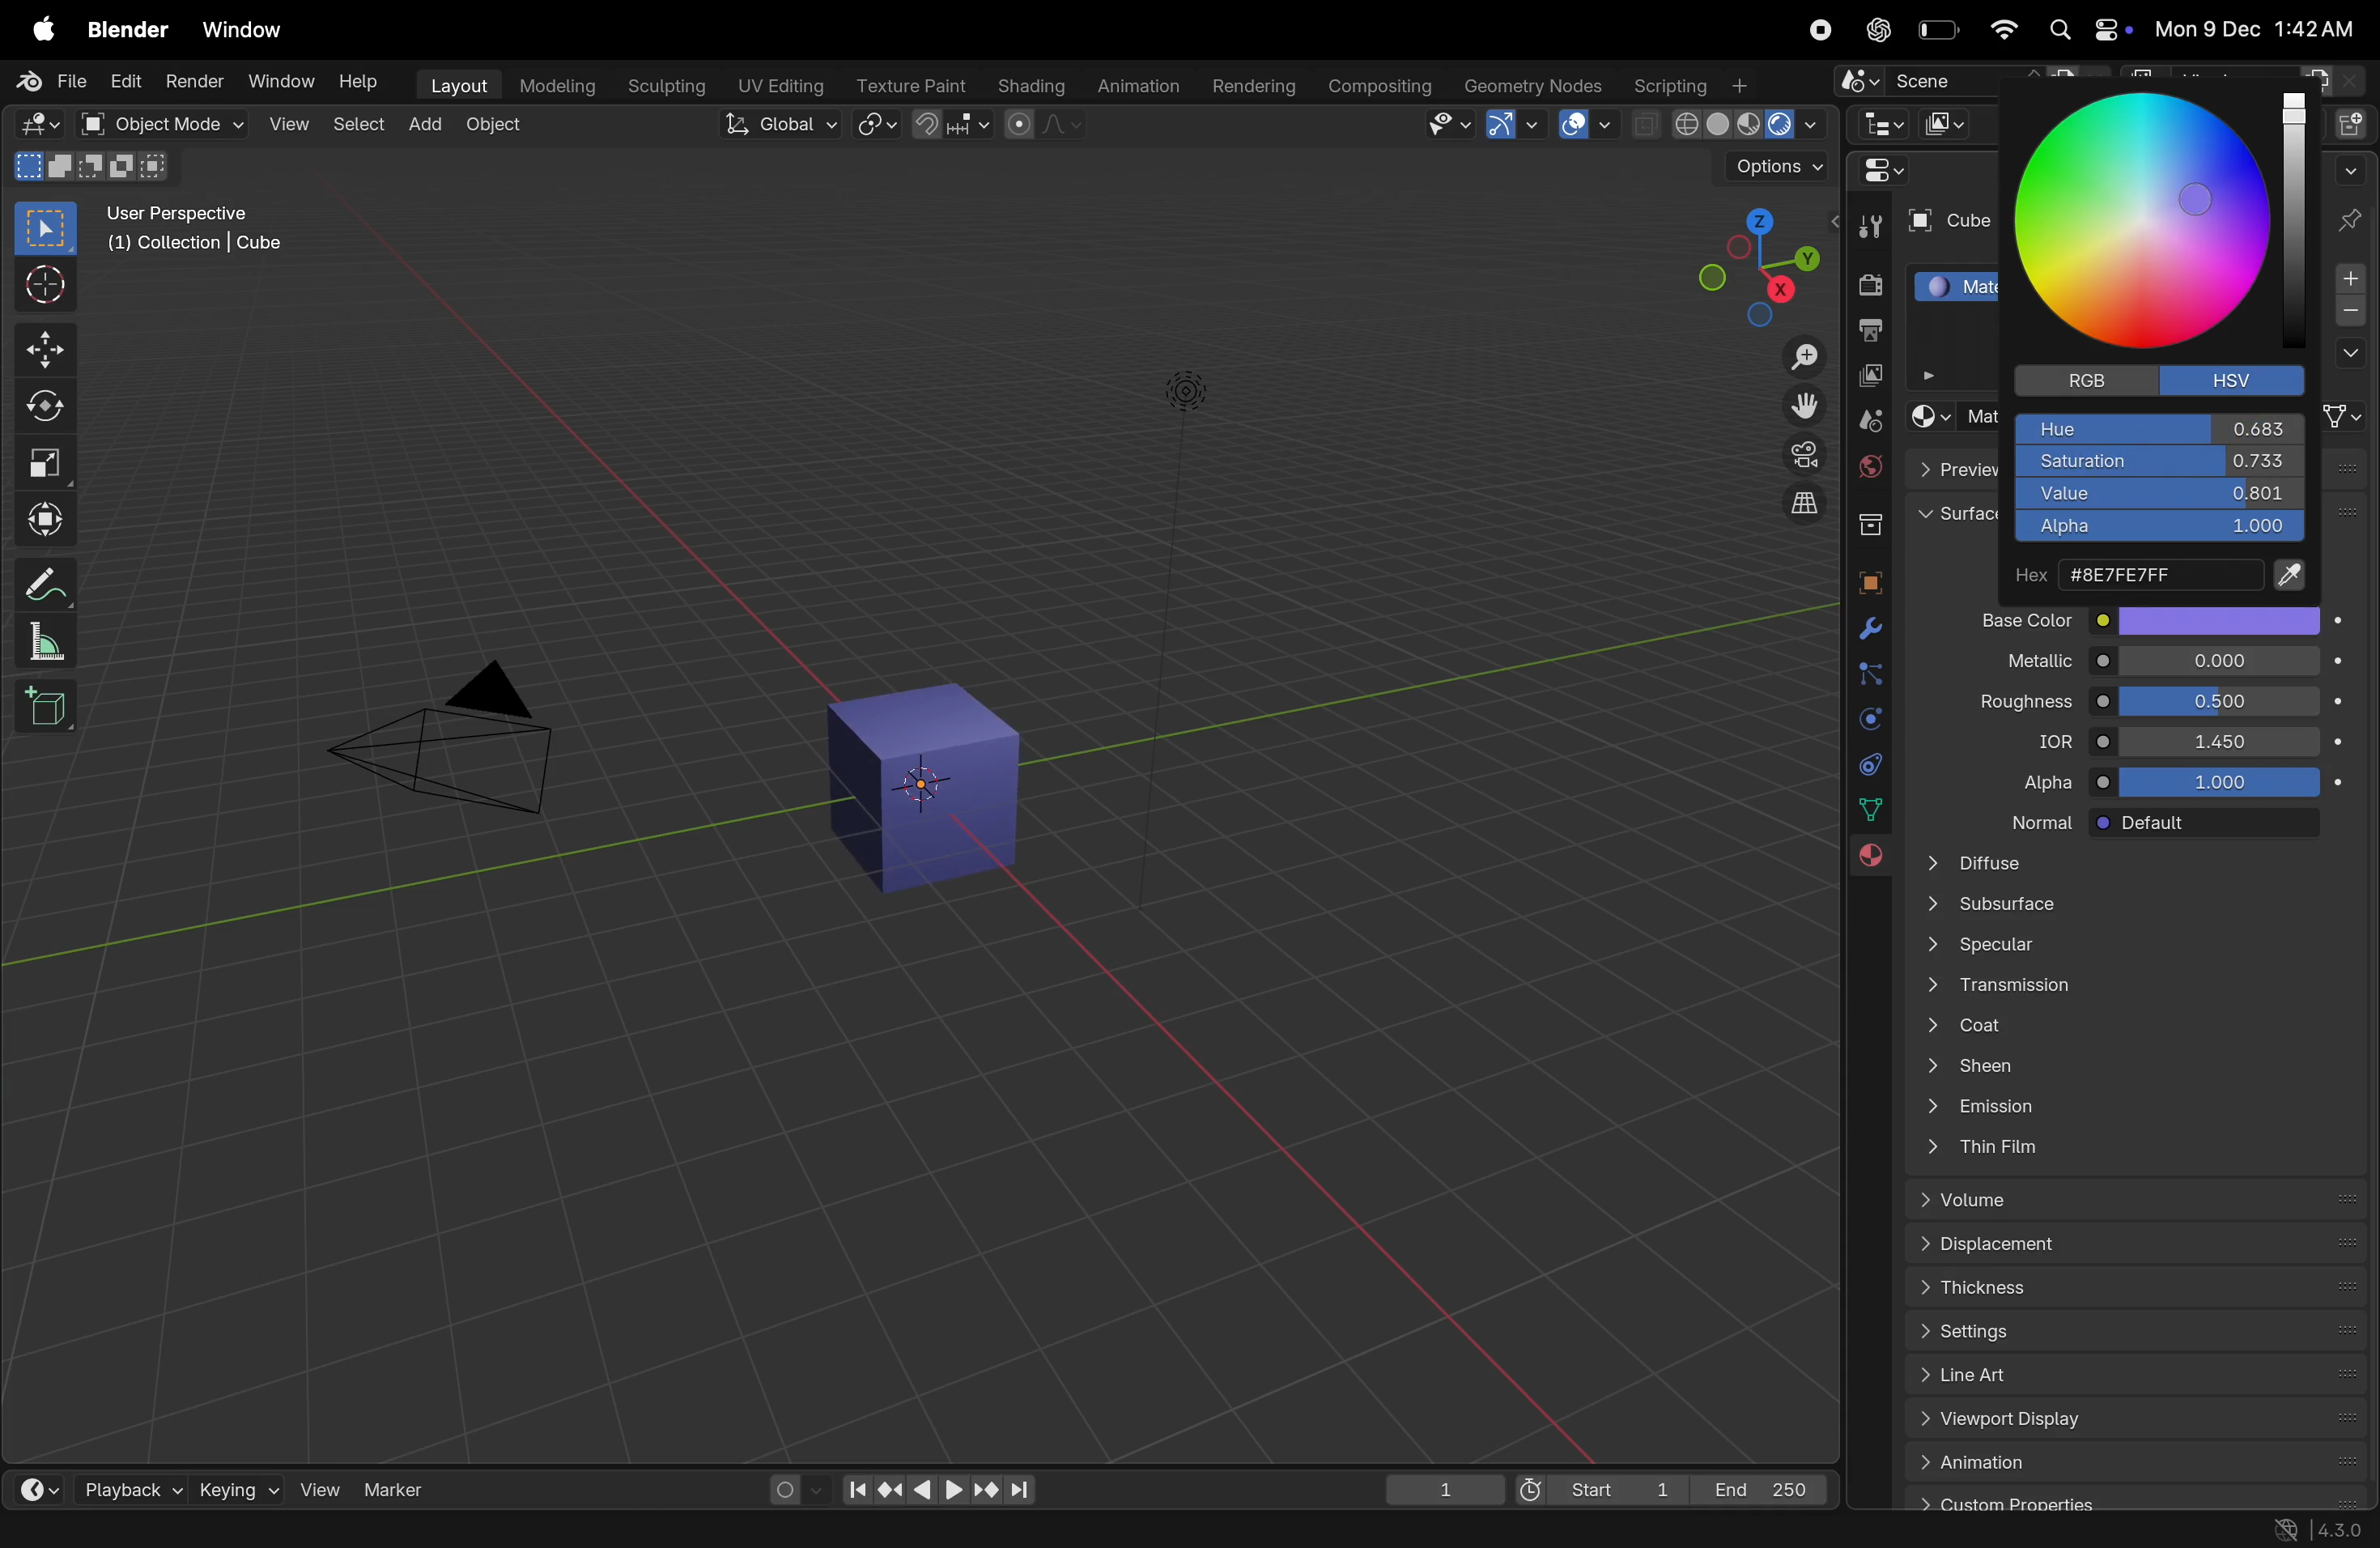 The height and width of the screenshot is (1548, 2380). What do you see at coordinates (1867, 763) in the screenshot?
I see `constraints` at bounding box center [1867, 763].